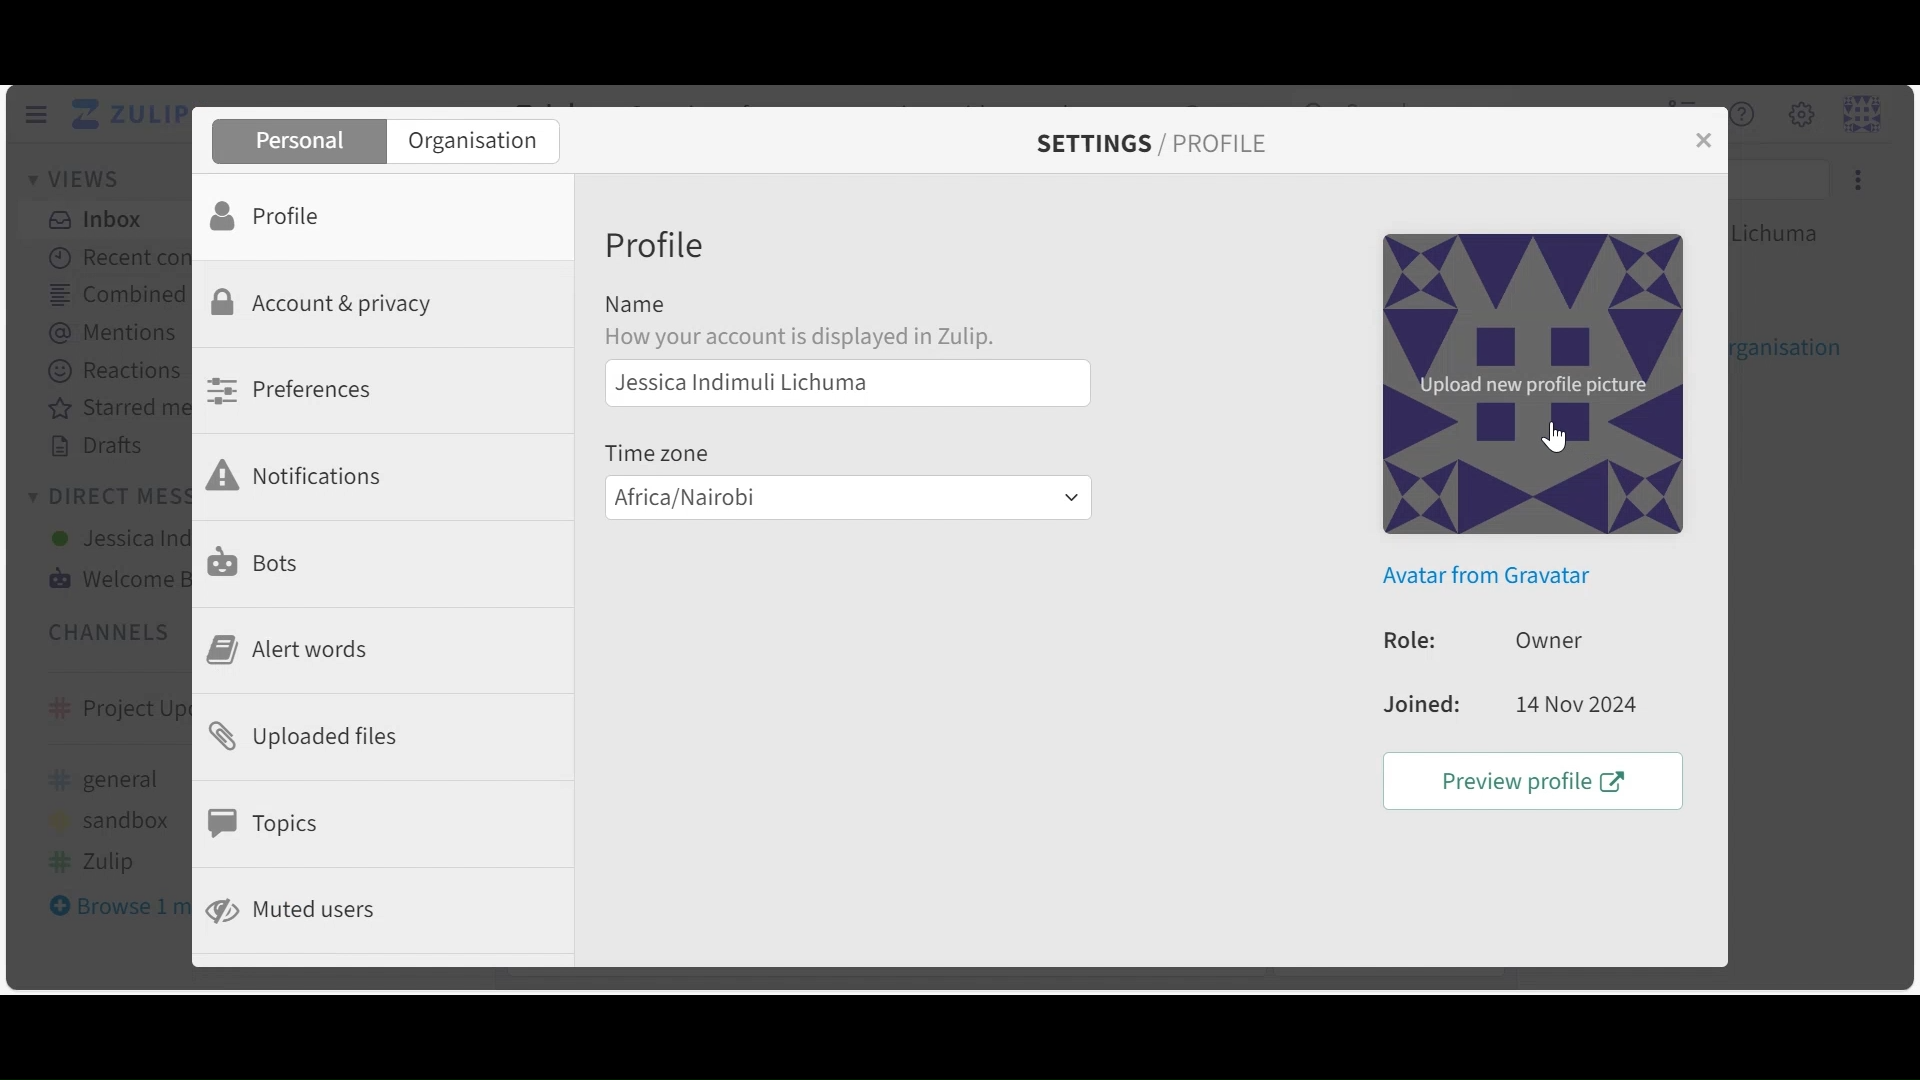 The width and height of the screenshot is (1920, 1080). What do you see at coordinates (302, 910) in the screenshot?
I see `Muted Users` at bounding box center [302, 910].